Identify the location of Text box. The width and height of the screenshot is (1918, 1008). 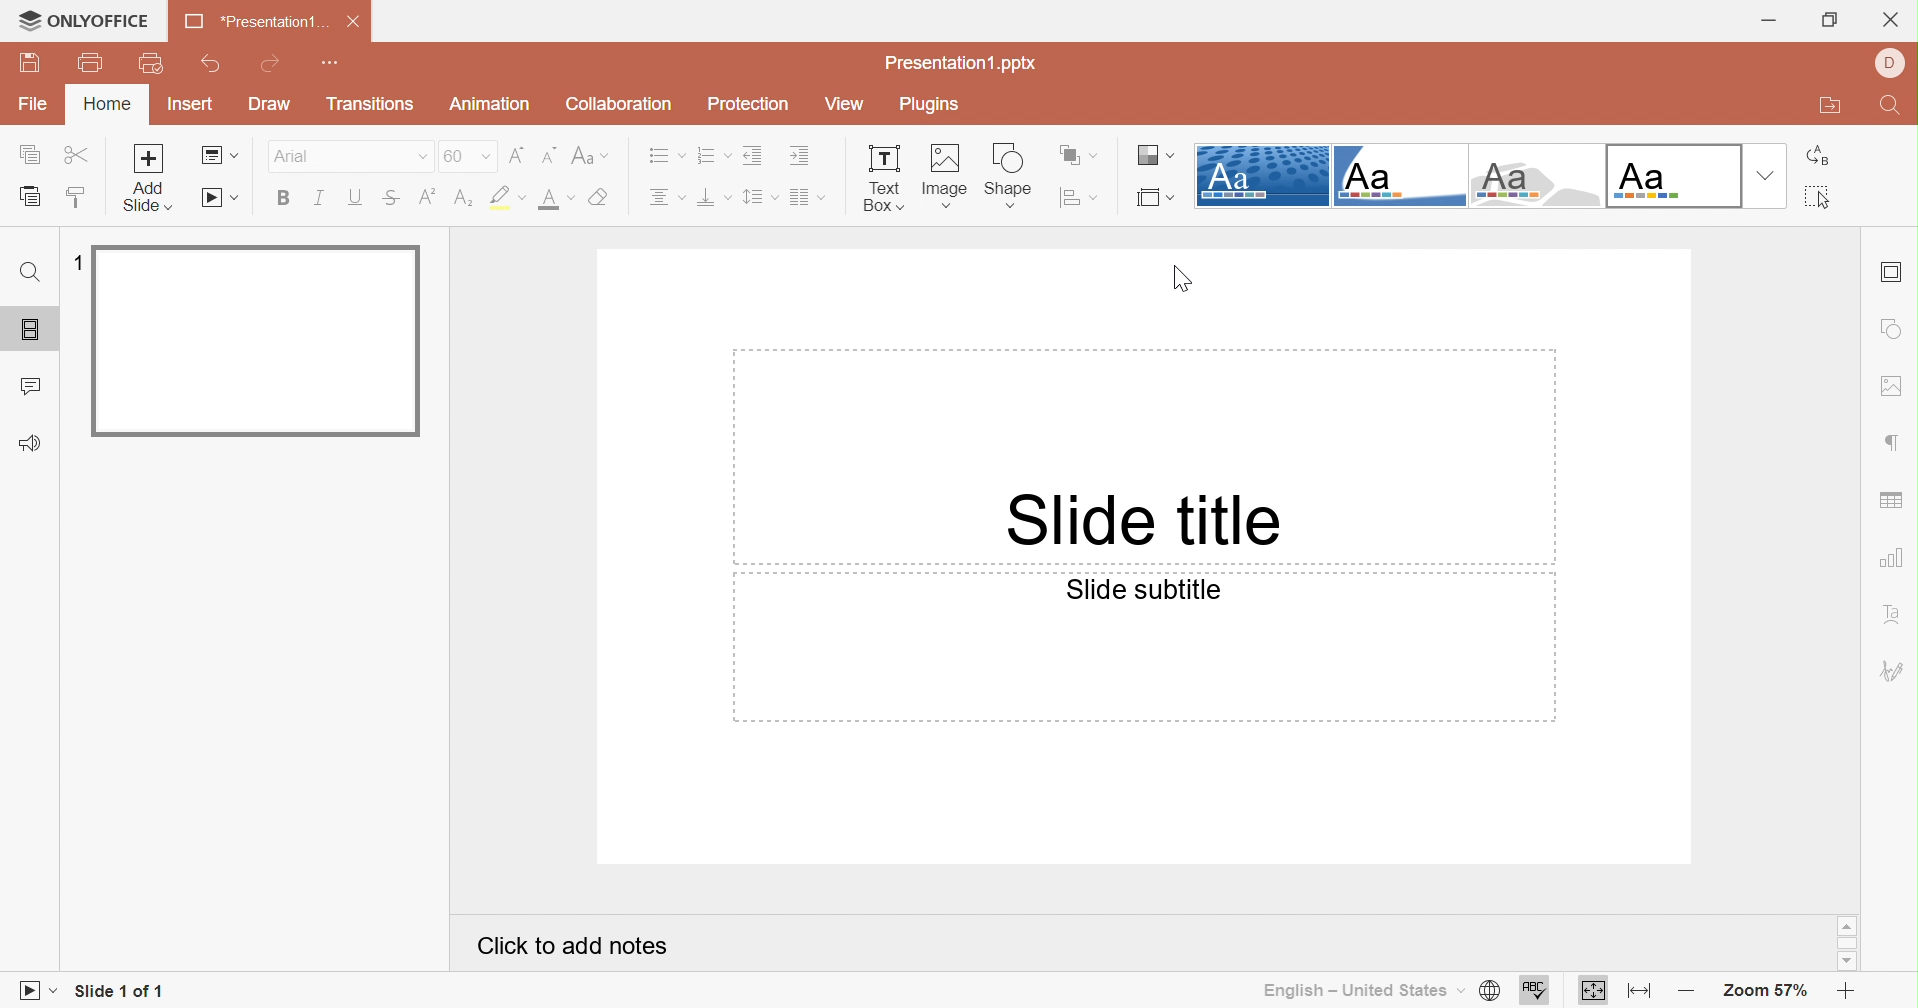
(880, 179).